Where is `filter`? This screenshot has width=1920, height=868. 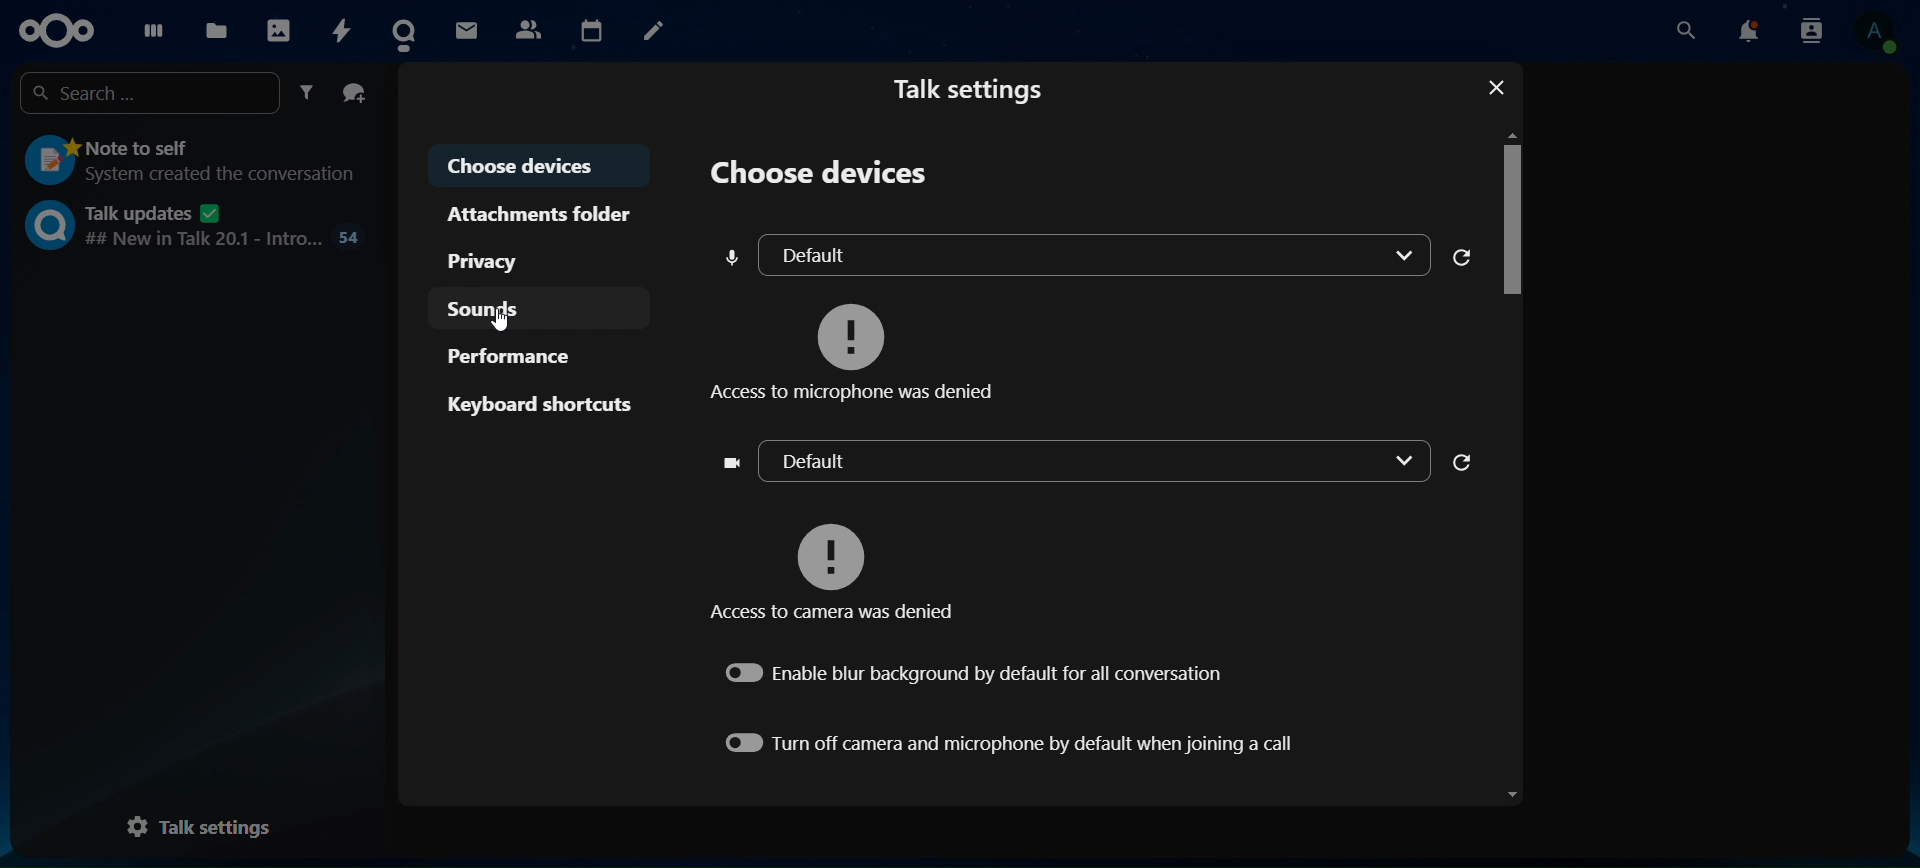
filter is located at coordinates (307, 94).